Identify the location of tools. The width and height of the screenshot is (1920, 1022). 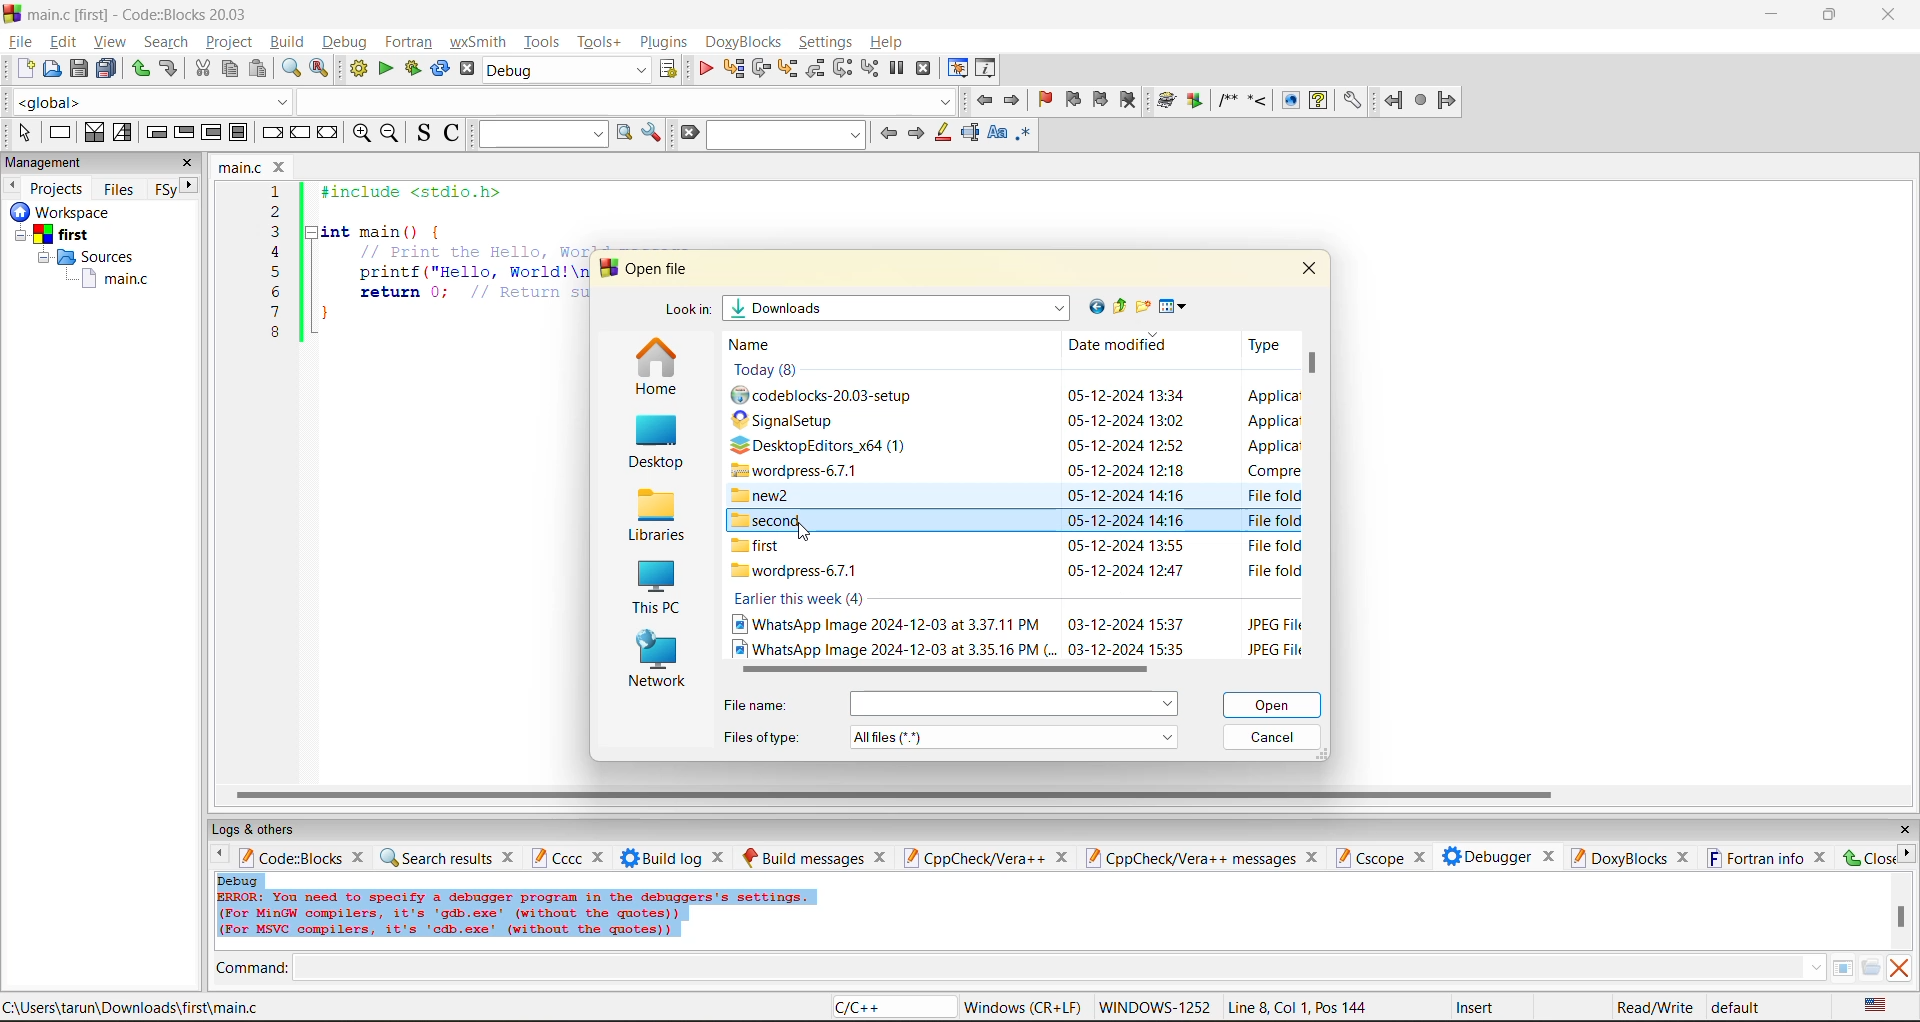
(544, 41).